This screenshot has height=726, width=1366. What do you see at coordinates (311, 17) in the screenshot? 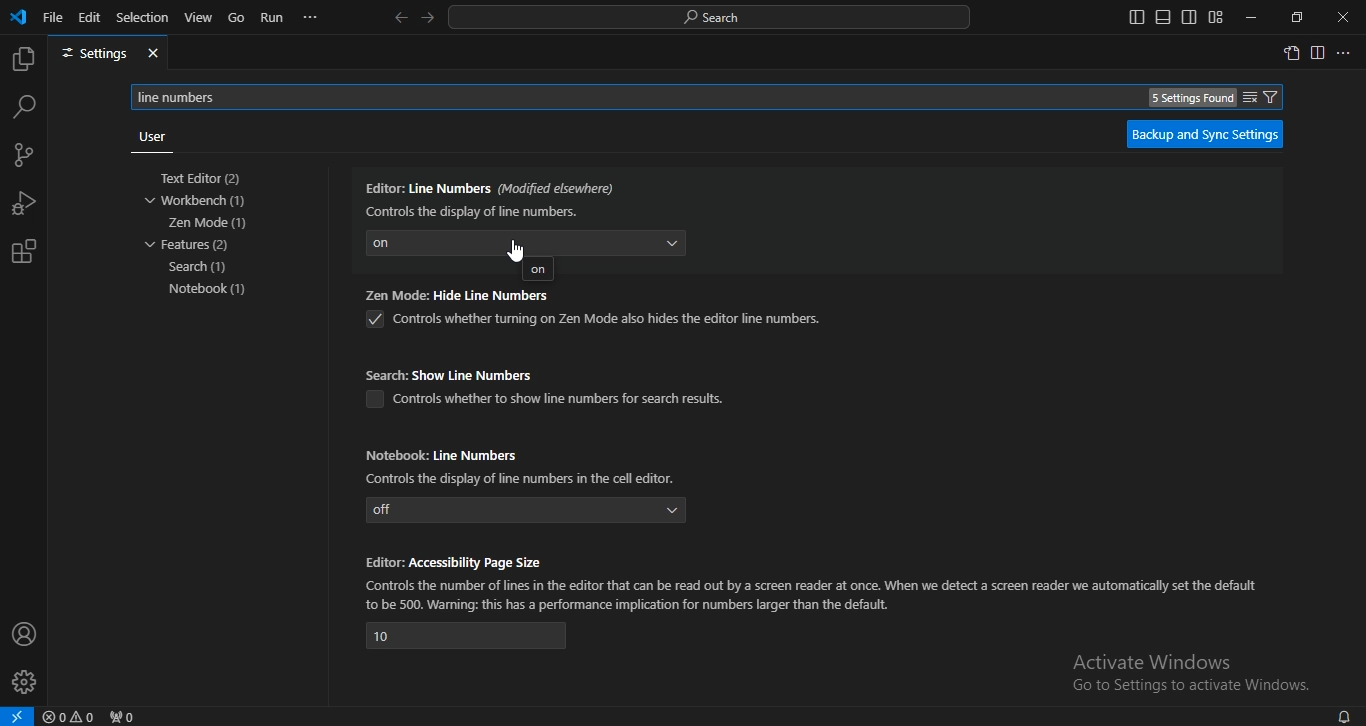
I see `...` at bounding box center [311, 17].